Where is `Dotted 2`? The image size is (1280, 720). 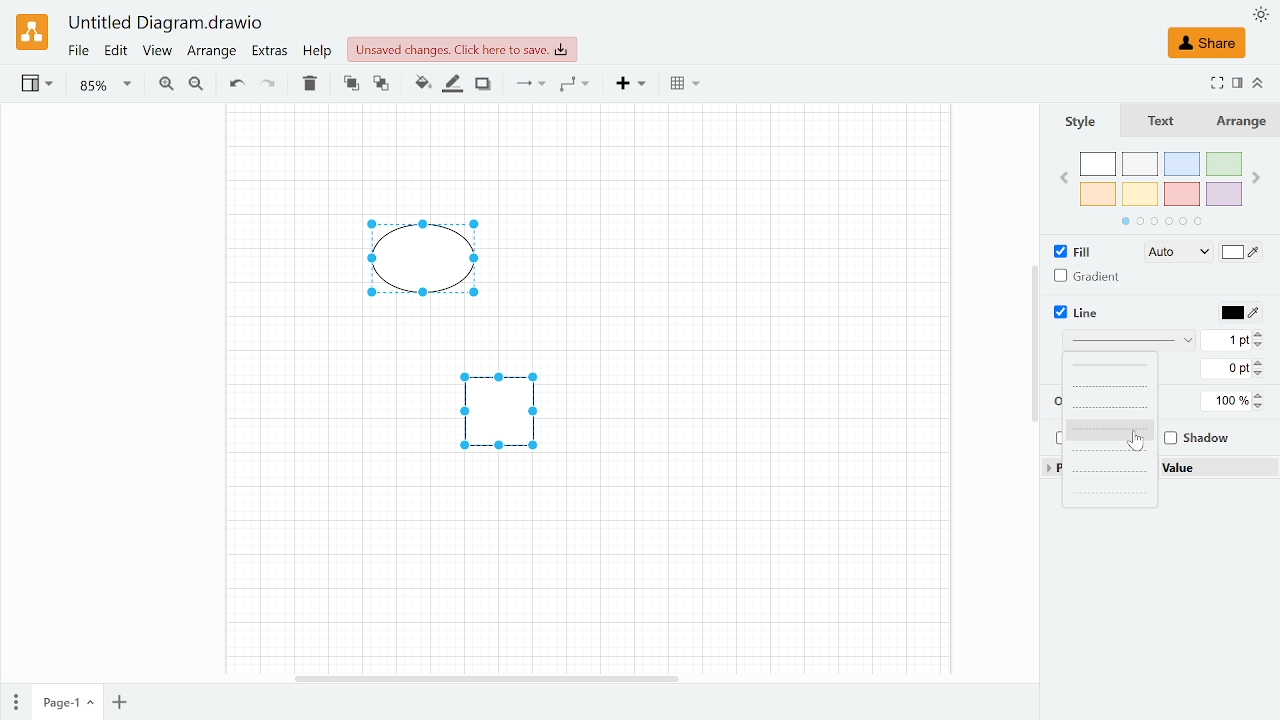 Dotted 2 is located at coordinates (1108, 472).